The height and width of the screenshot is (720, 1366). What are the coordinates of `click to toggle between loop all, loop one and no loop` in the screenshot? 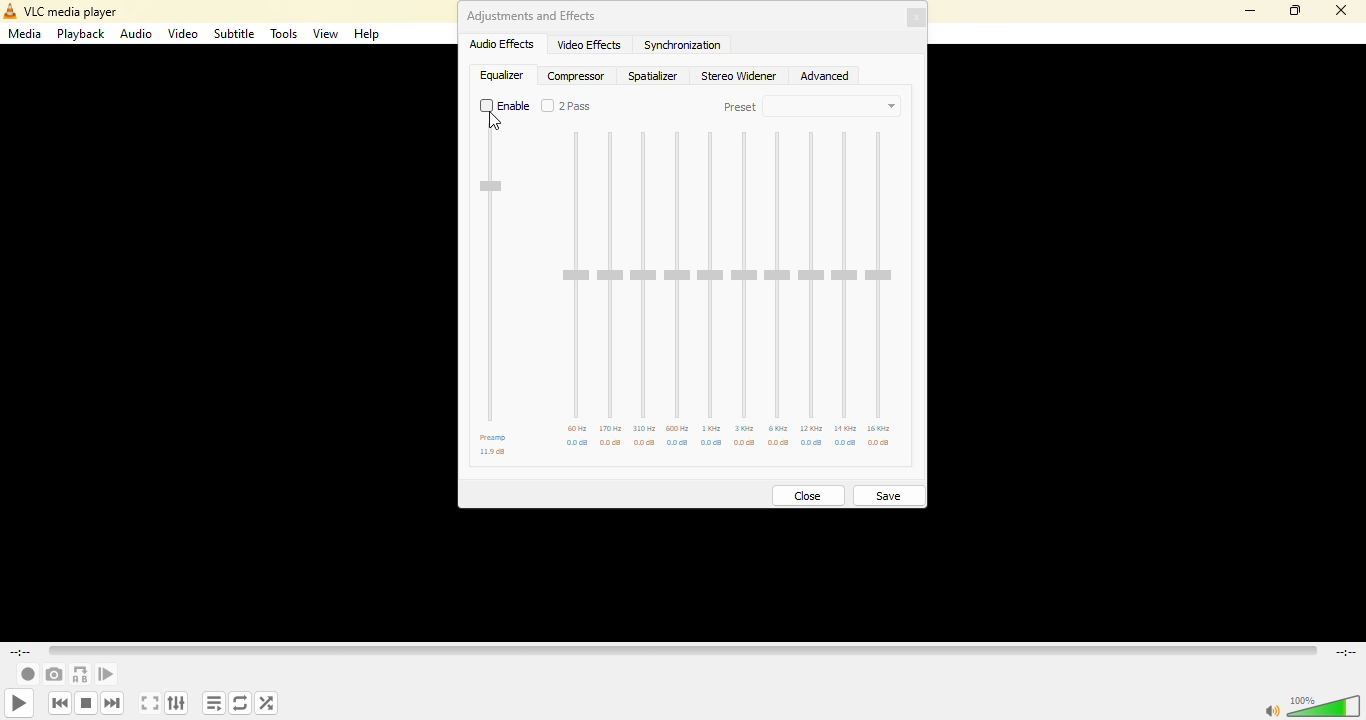 It's located at (240, 703).